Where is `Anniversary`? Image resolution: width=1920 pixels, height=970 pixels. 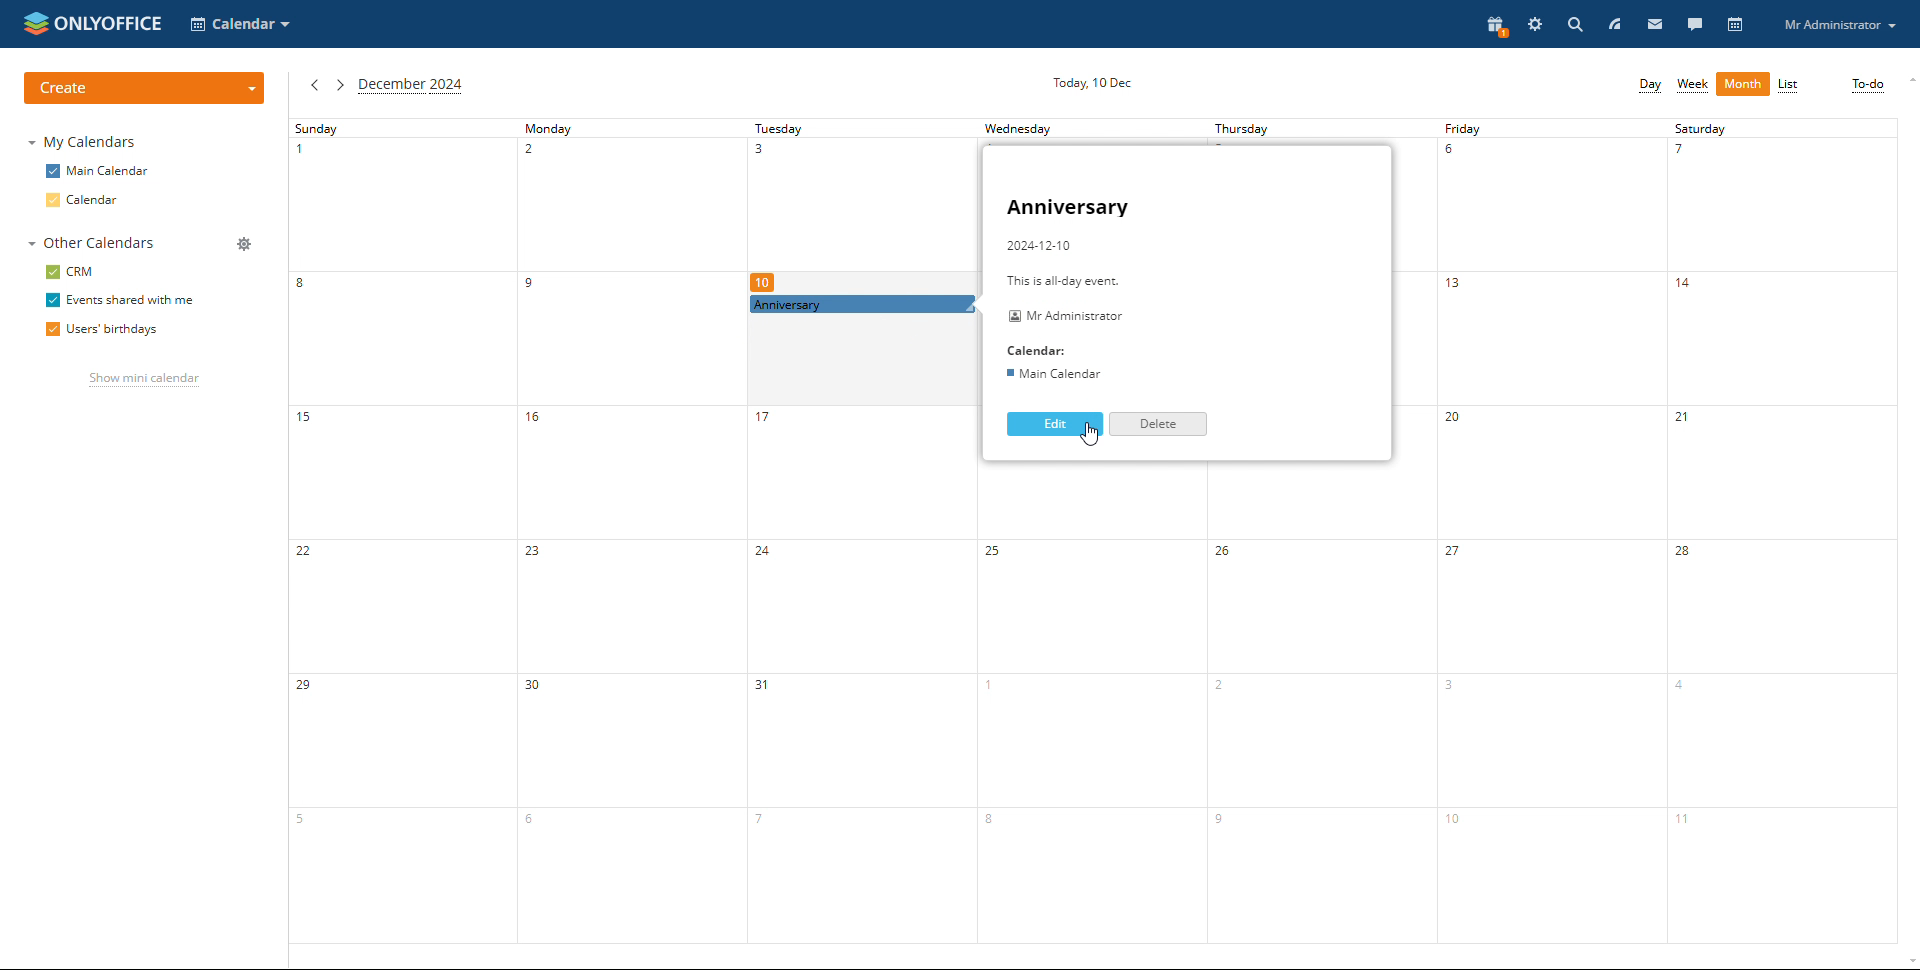
Anniversary is located at coordinates (1073, 208).